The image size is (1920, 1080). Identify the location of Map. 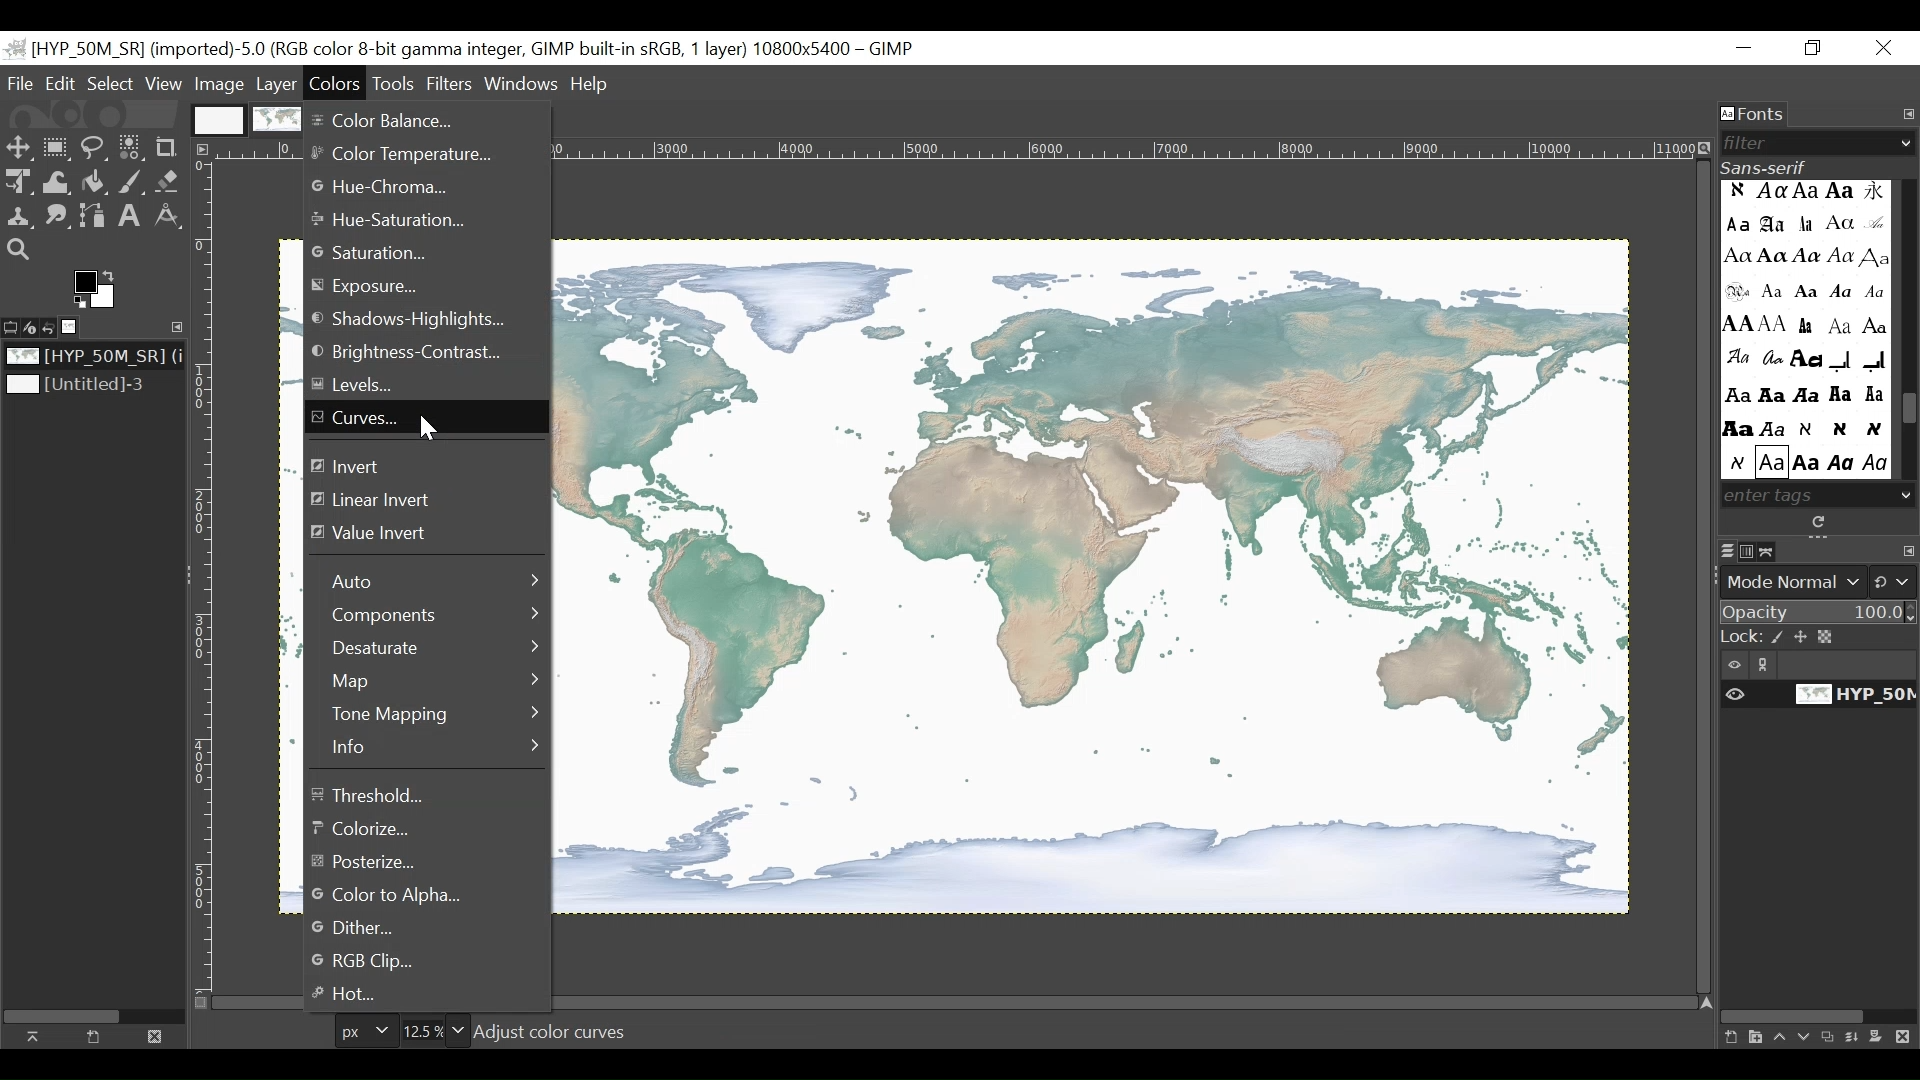
(425, 680).